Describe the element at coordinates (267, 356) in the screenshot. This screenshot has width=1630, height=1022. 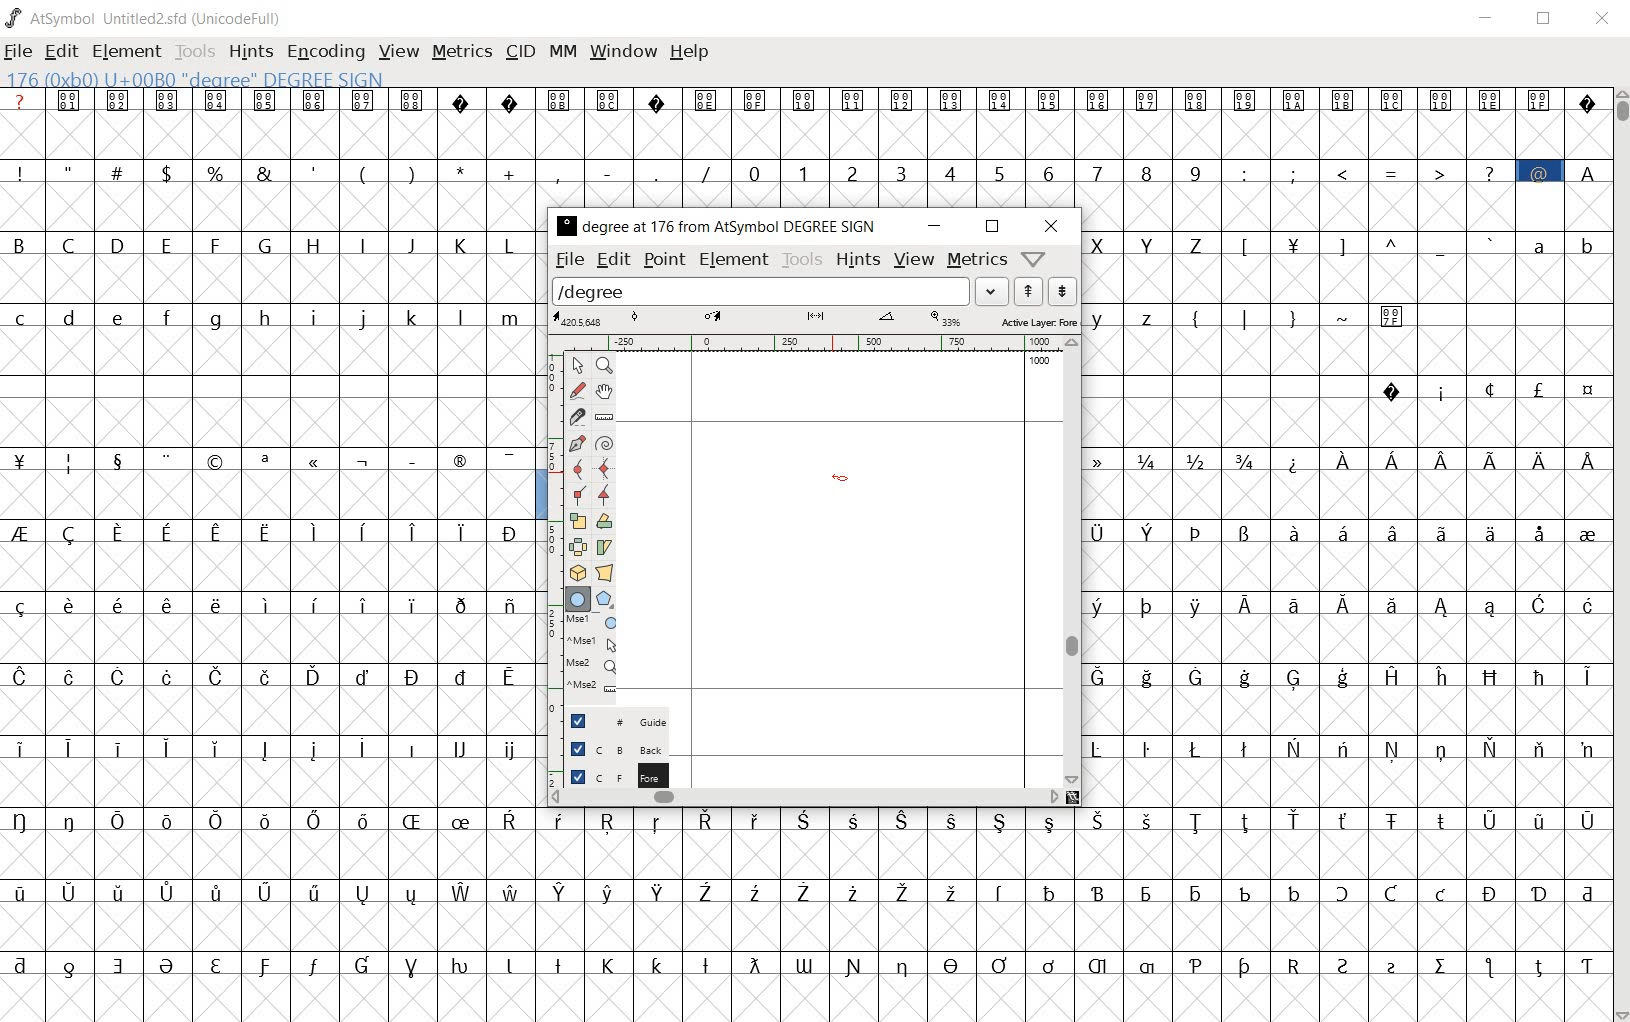
I see `empty glyph slots` at that location.